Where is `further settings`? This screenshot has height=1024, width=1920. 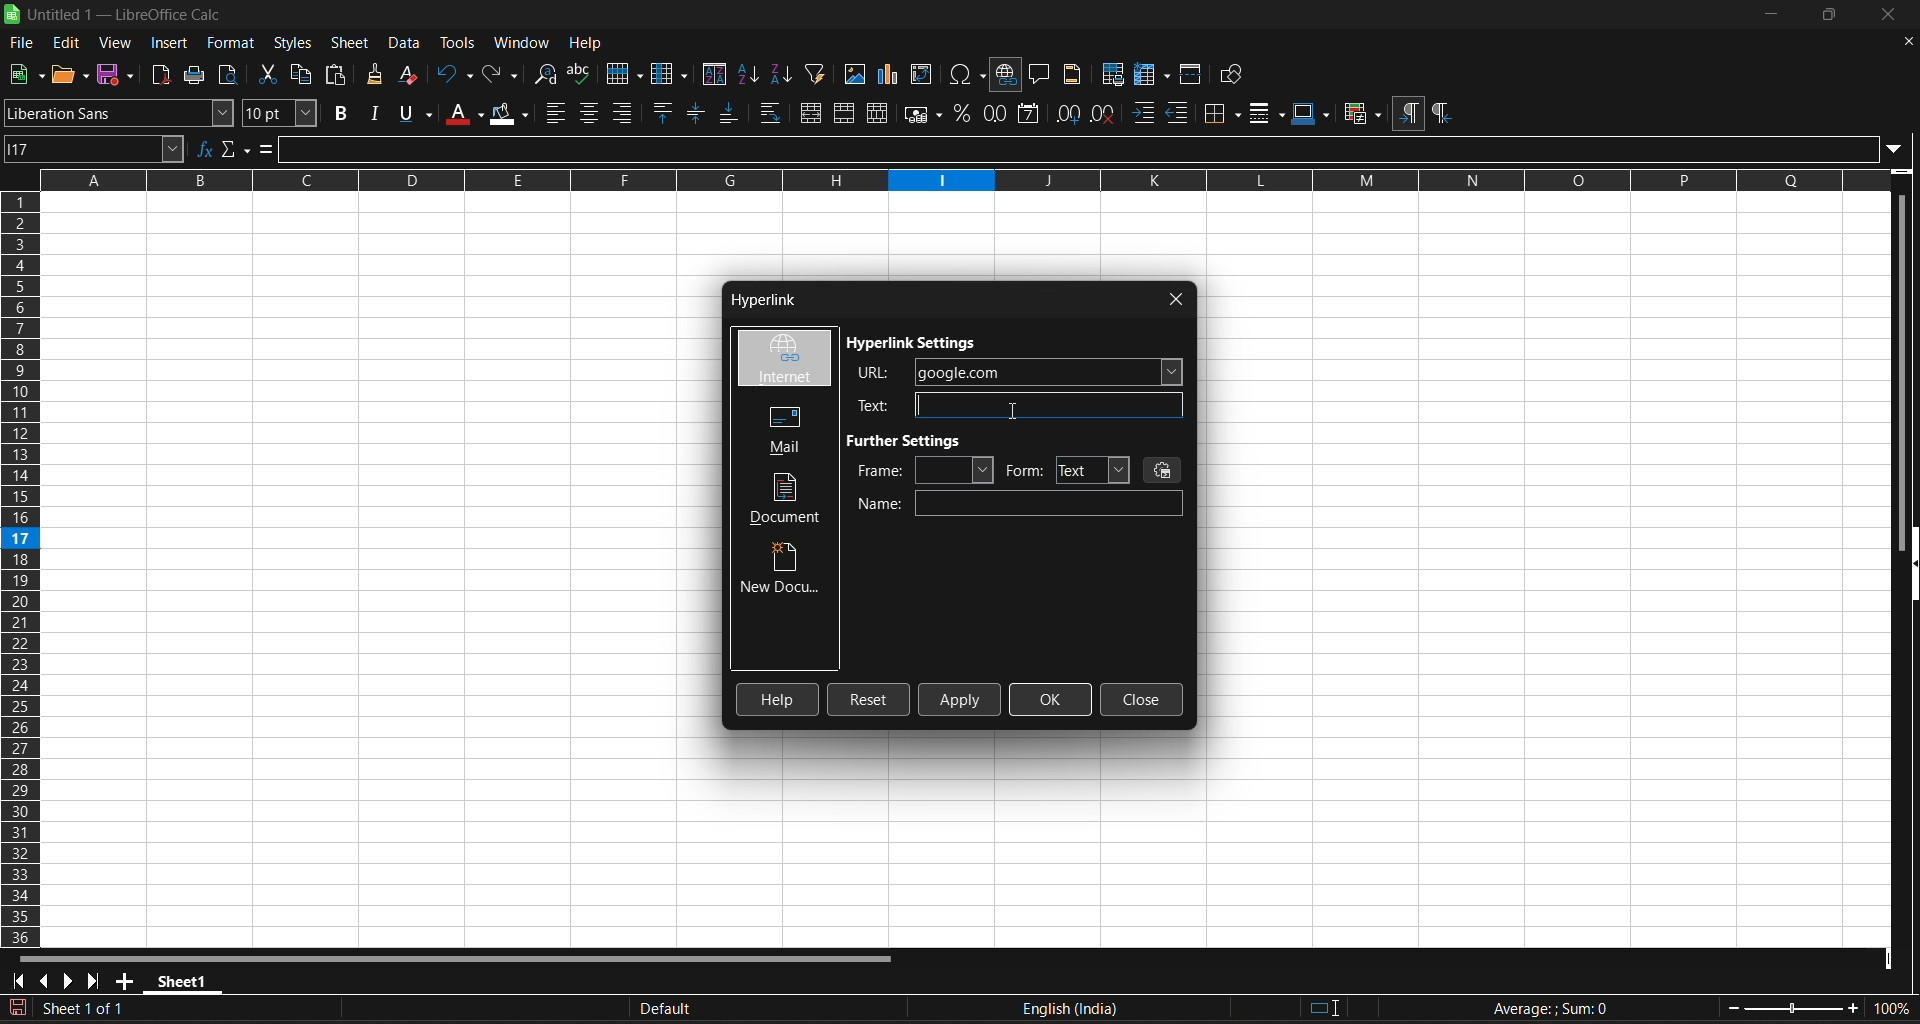
further settings is located at coordinates (911, 440).